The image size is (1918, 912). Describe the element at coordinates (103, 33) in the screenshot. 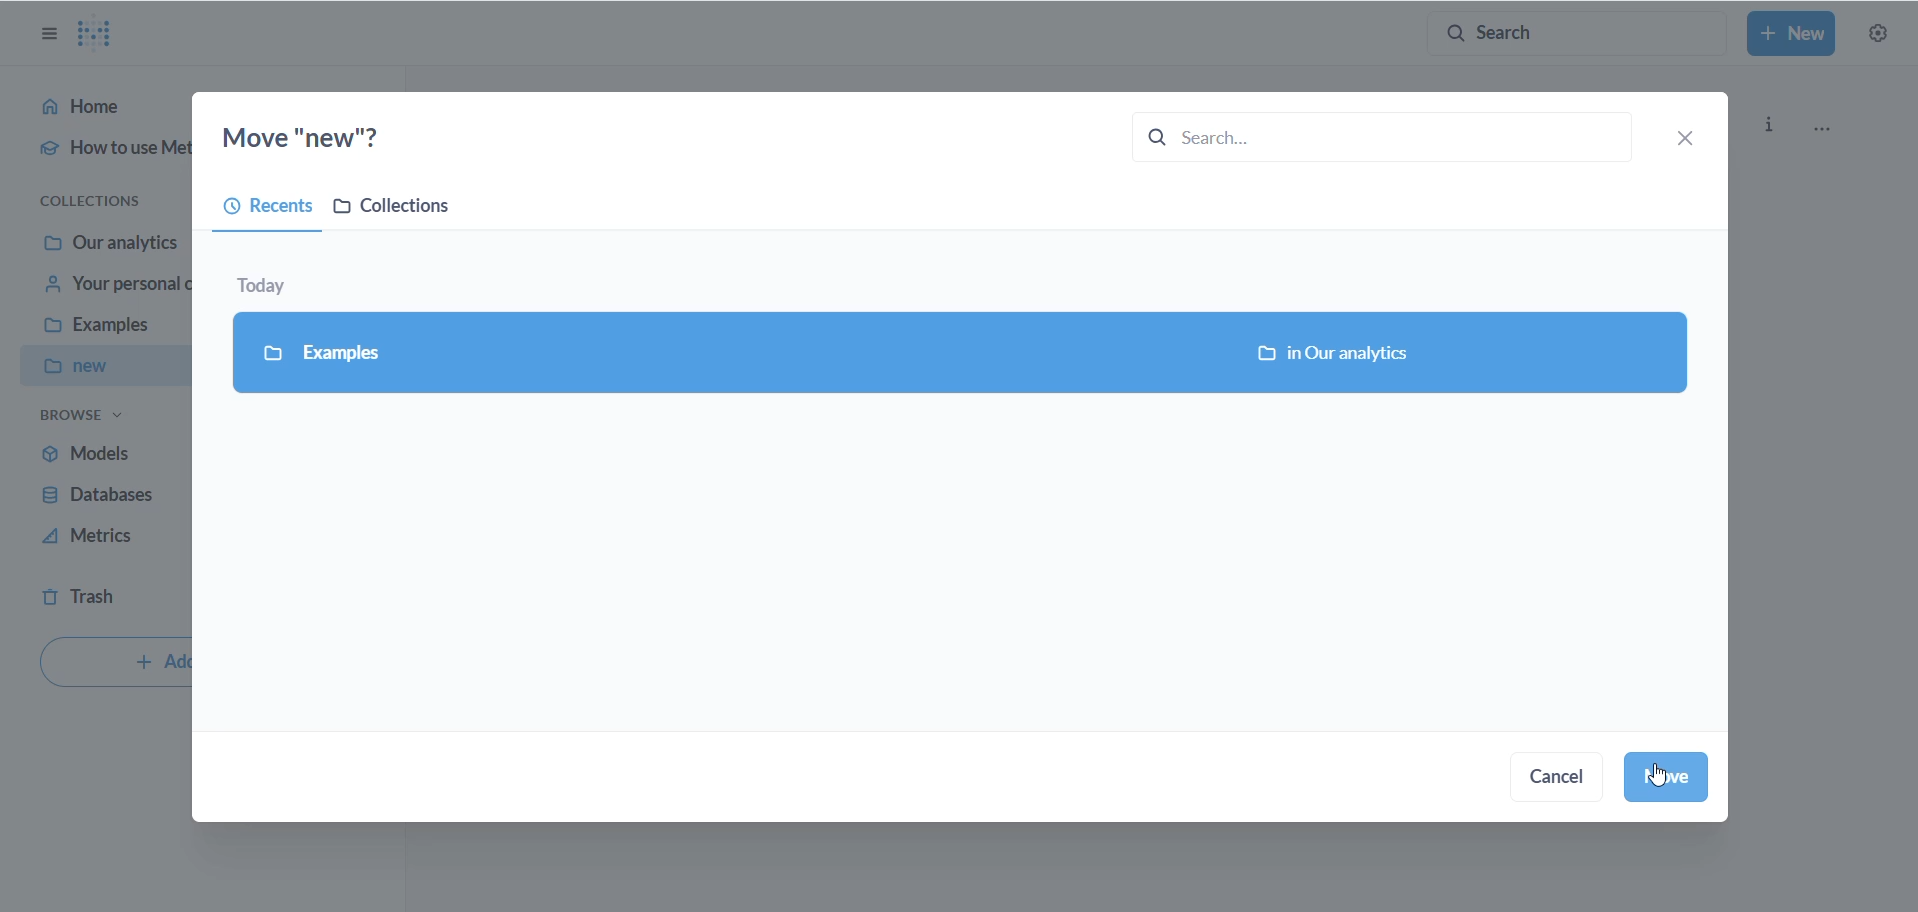

I see `LOGO` at that location.